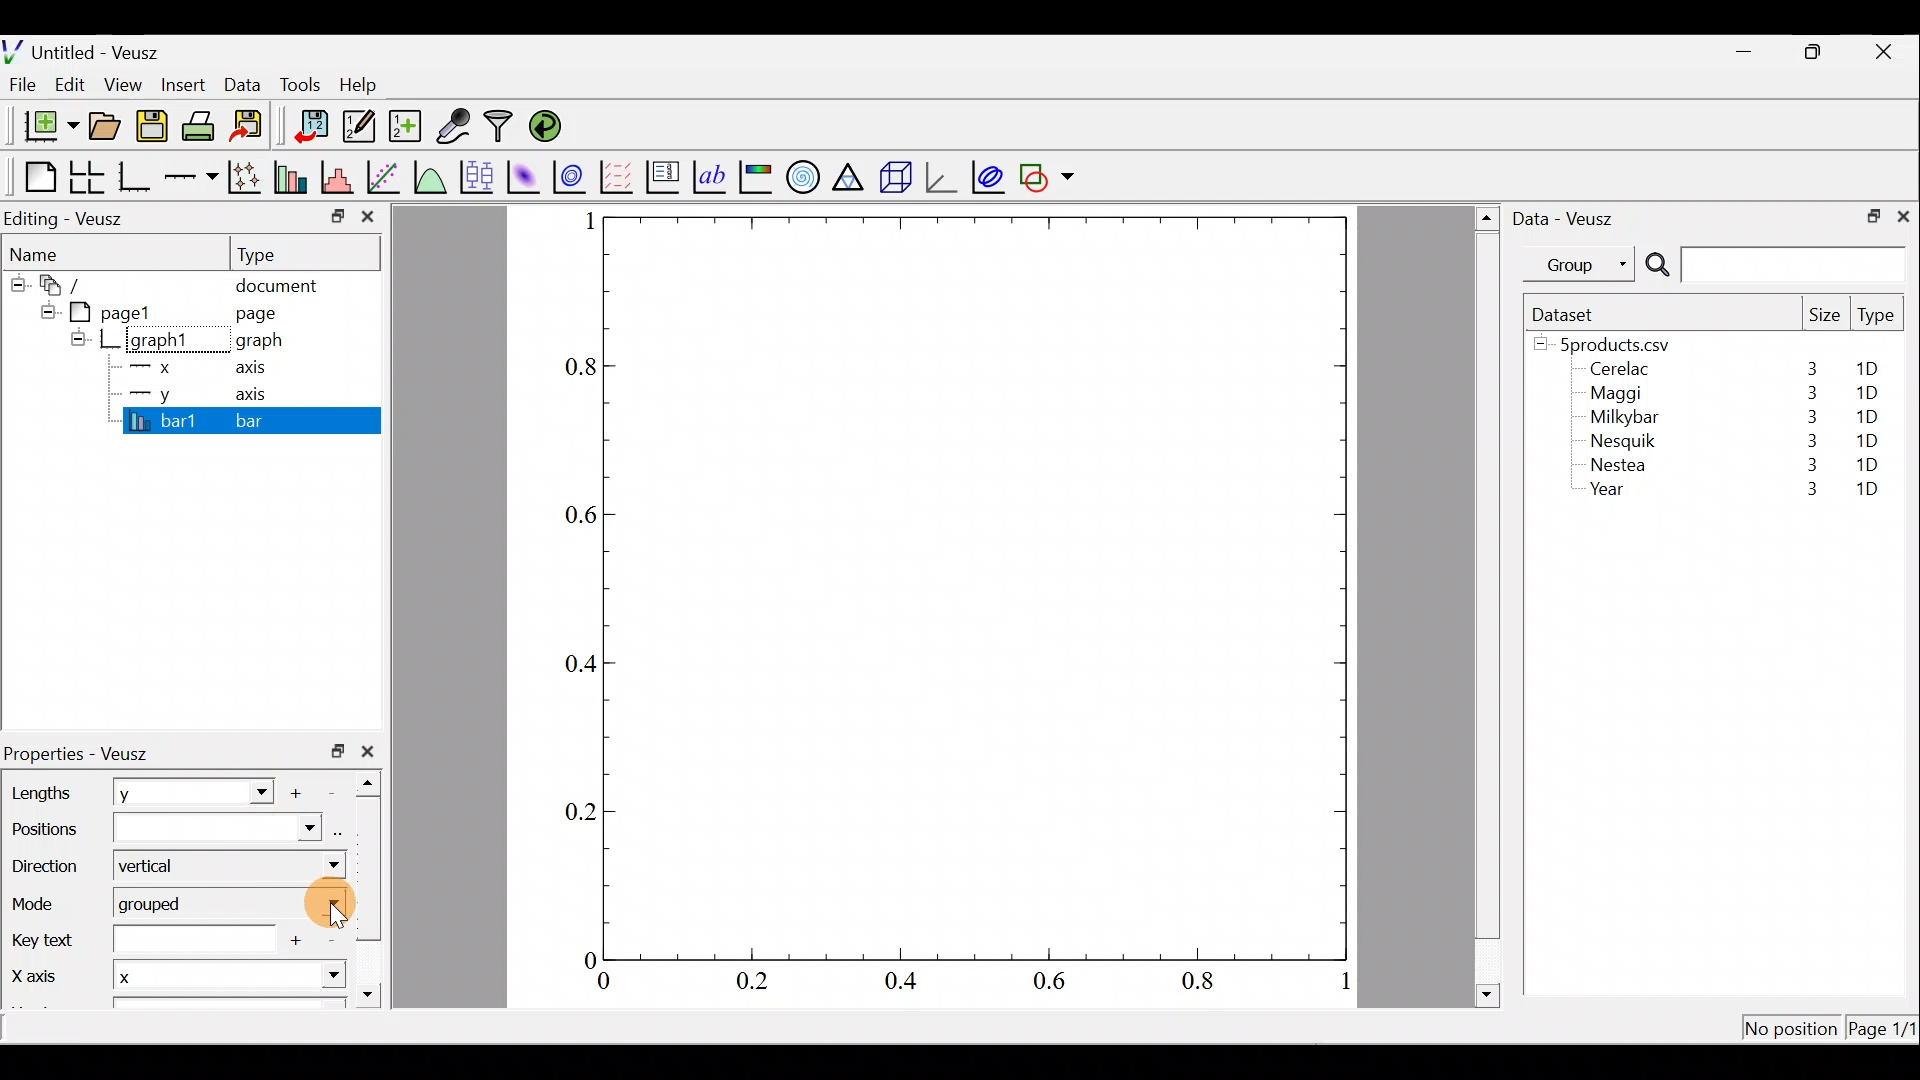 The image size is (1920, 1080). Describe the element at coordinates (455, 127) in the screenshot. I see `Capture remote data` at that location.